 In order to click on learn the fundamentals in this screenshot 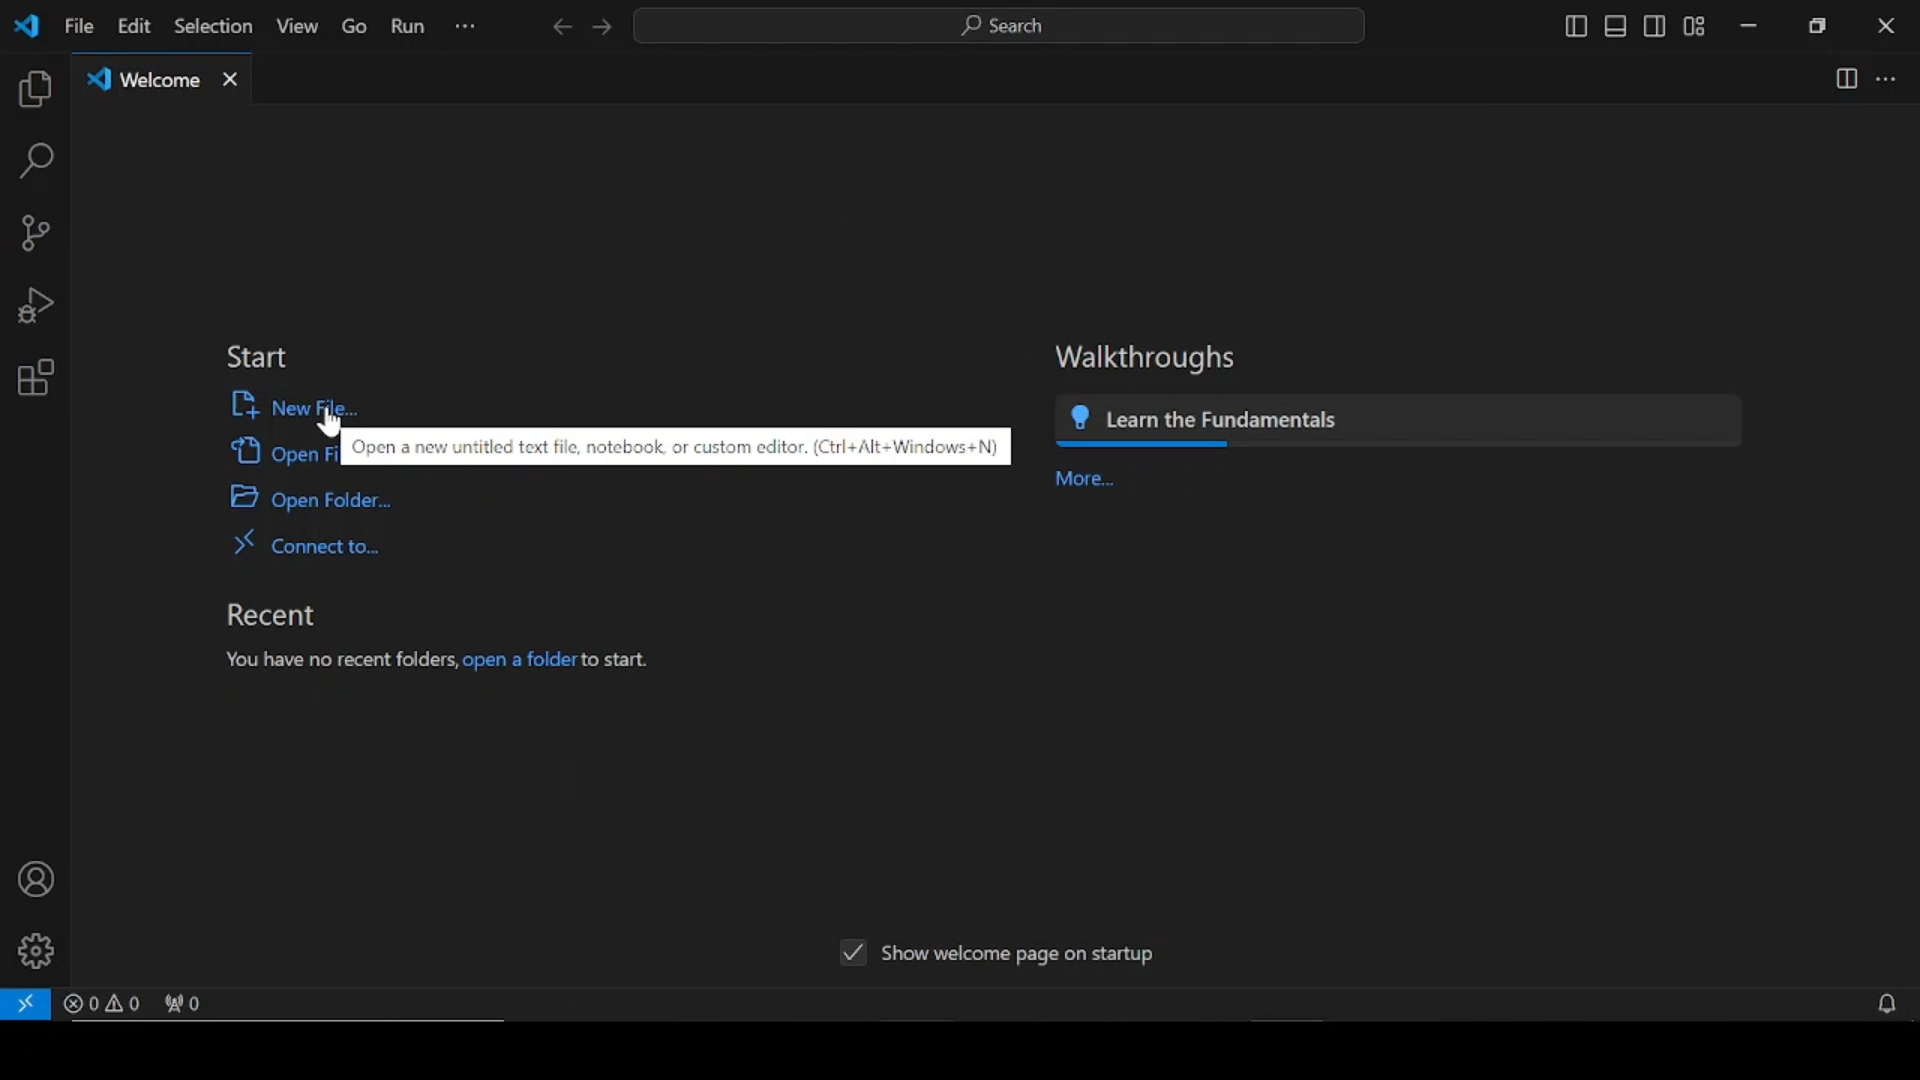, I will do `click(1395, 424)`.